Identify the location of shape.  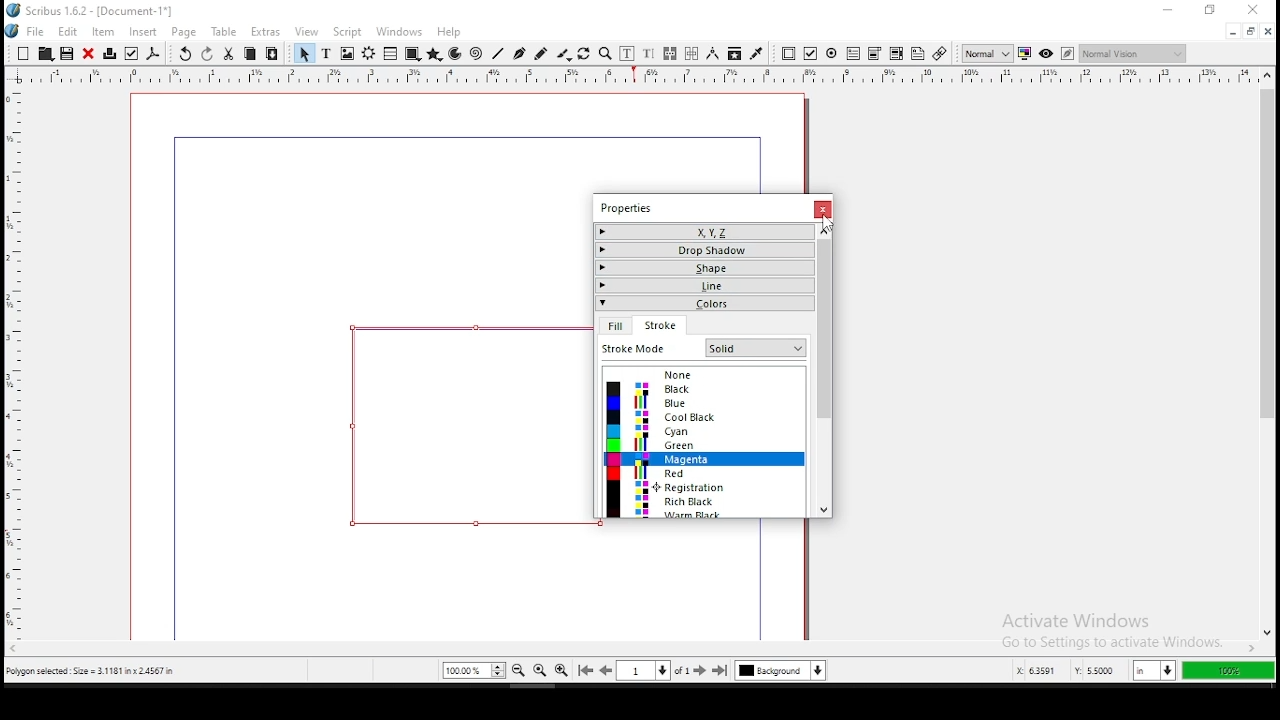
(701, 267).